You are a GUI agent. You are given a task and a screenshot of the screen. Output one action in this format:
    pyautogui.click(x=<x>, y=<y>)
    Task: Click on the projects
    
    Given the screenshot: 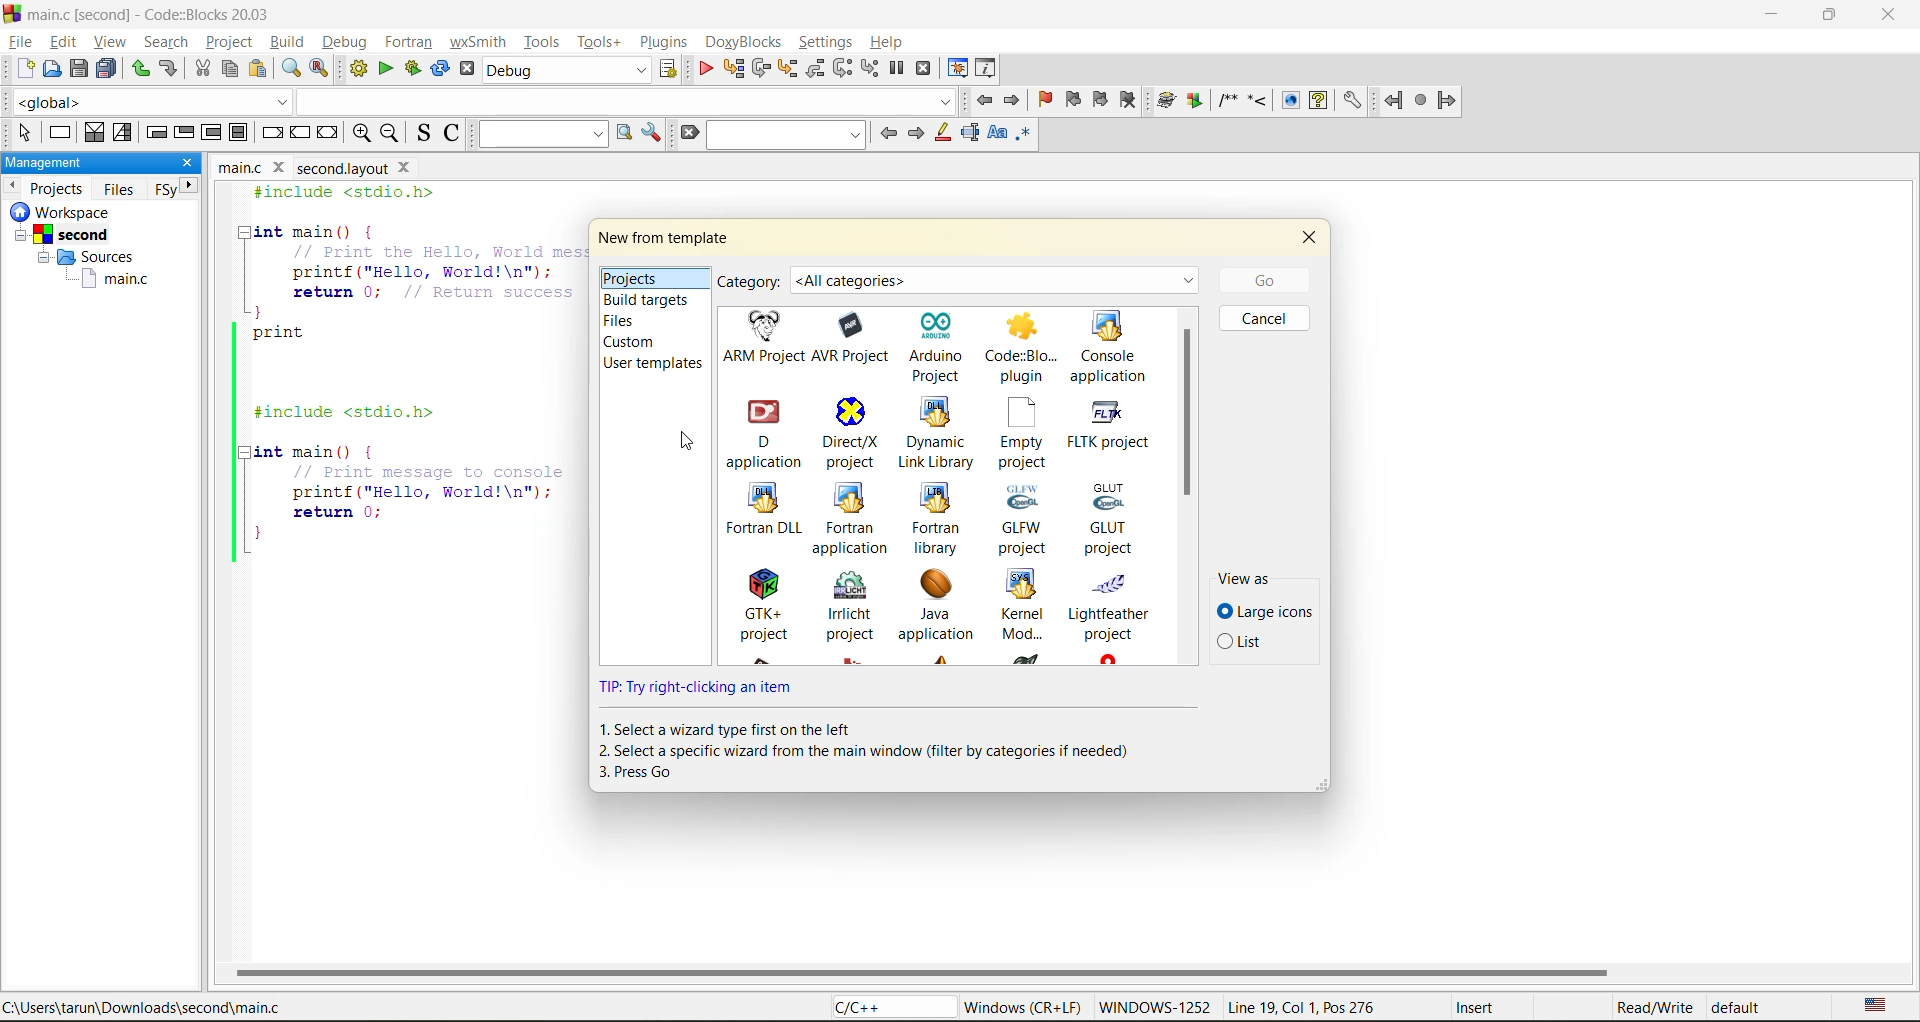 What is the action you would take?
    pyautogui.click(x=58, y=188)
    